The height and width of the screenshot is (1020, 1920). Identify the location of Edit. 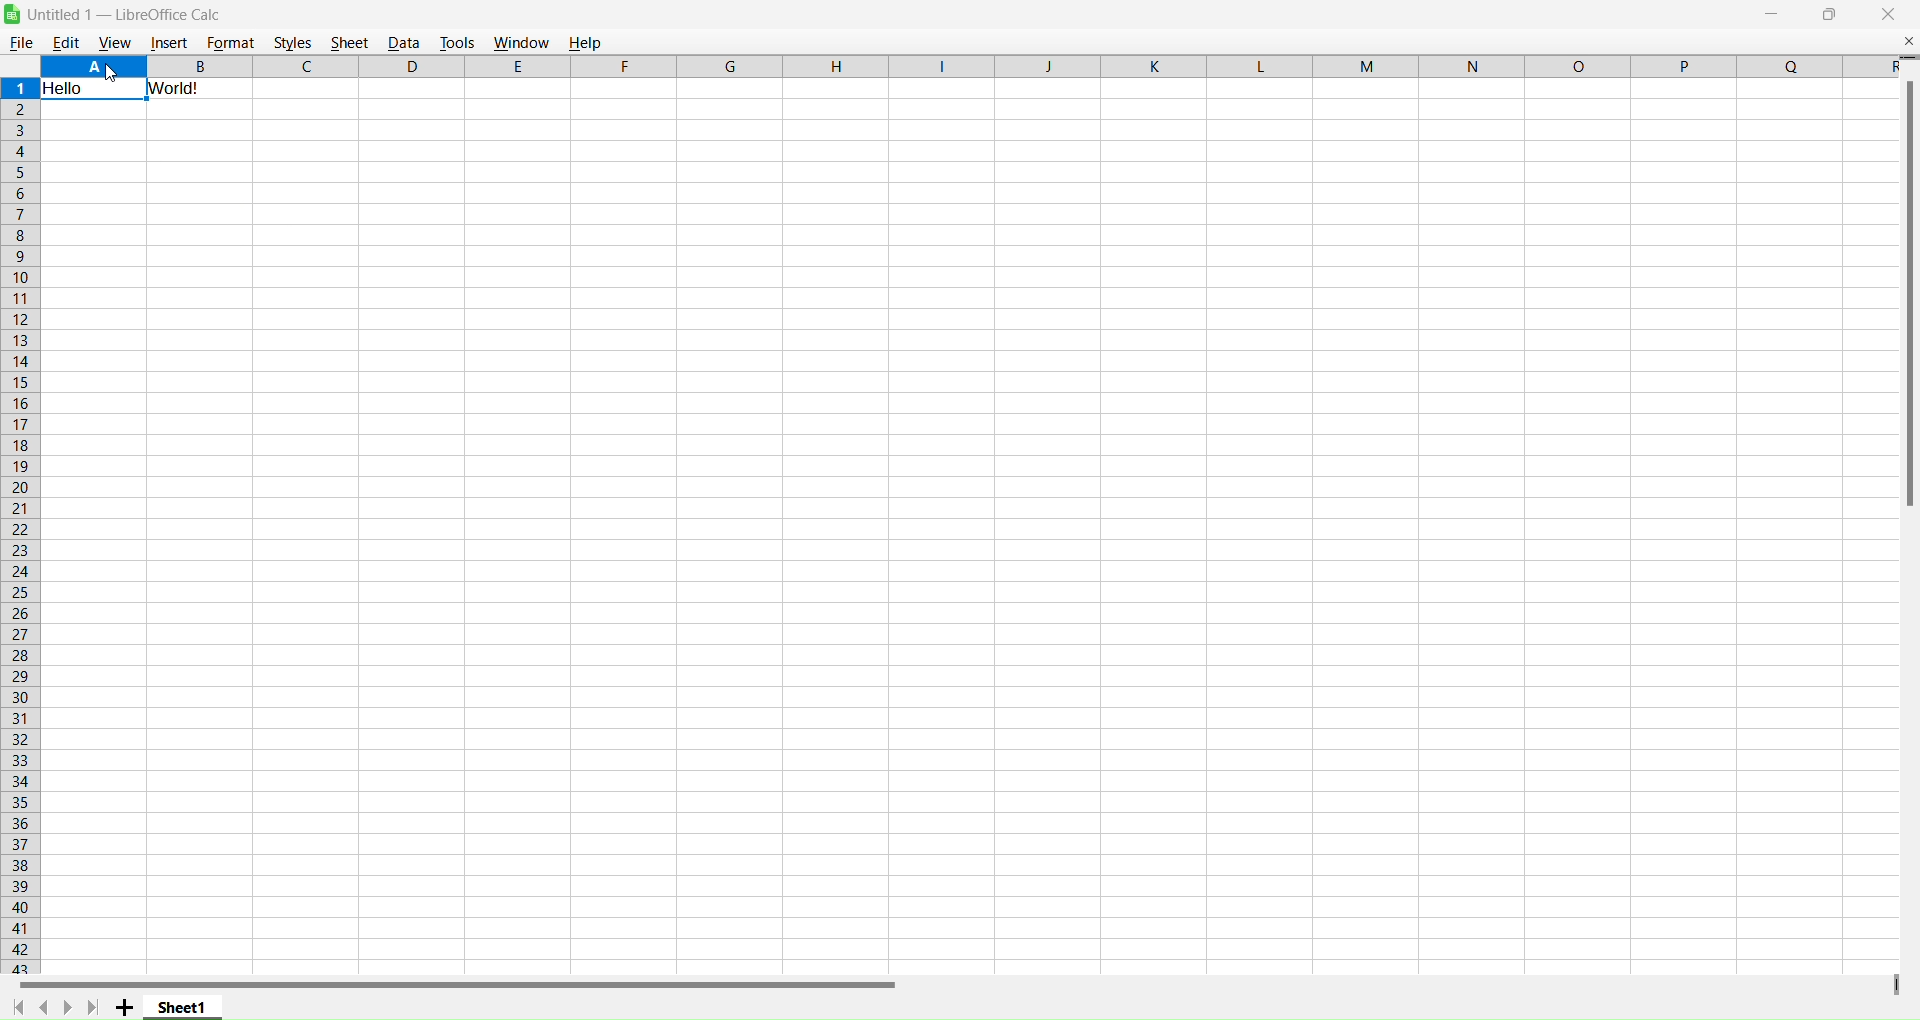
(66, 42).